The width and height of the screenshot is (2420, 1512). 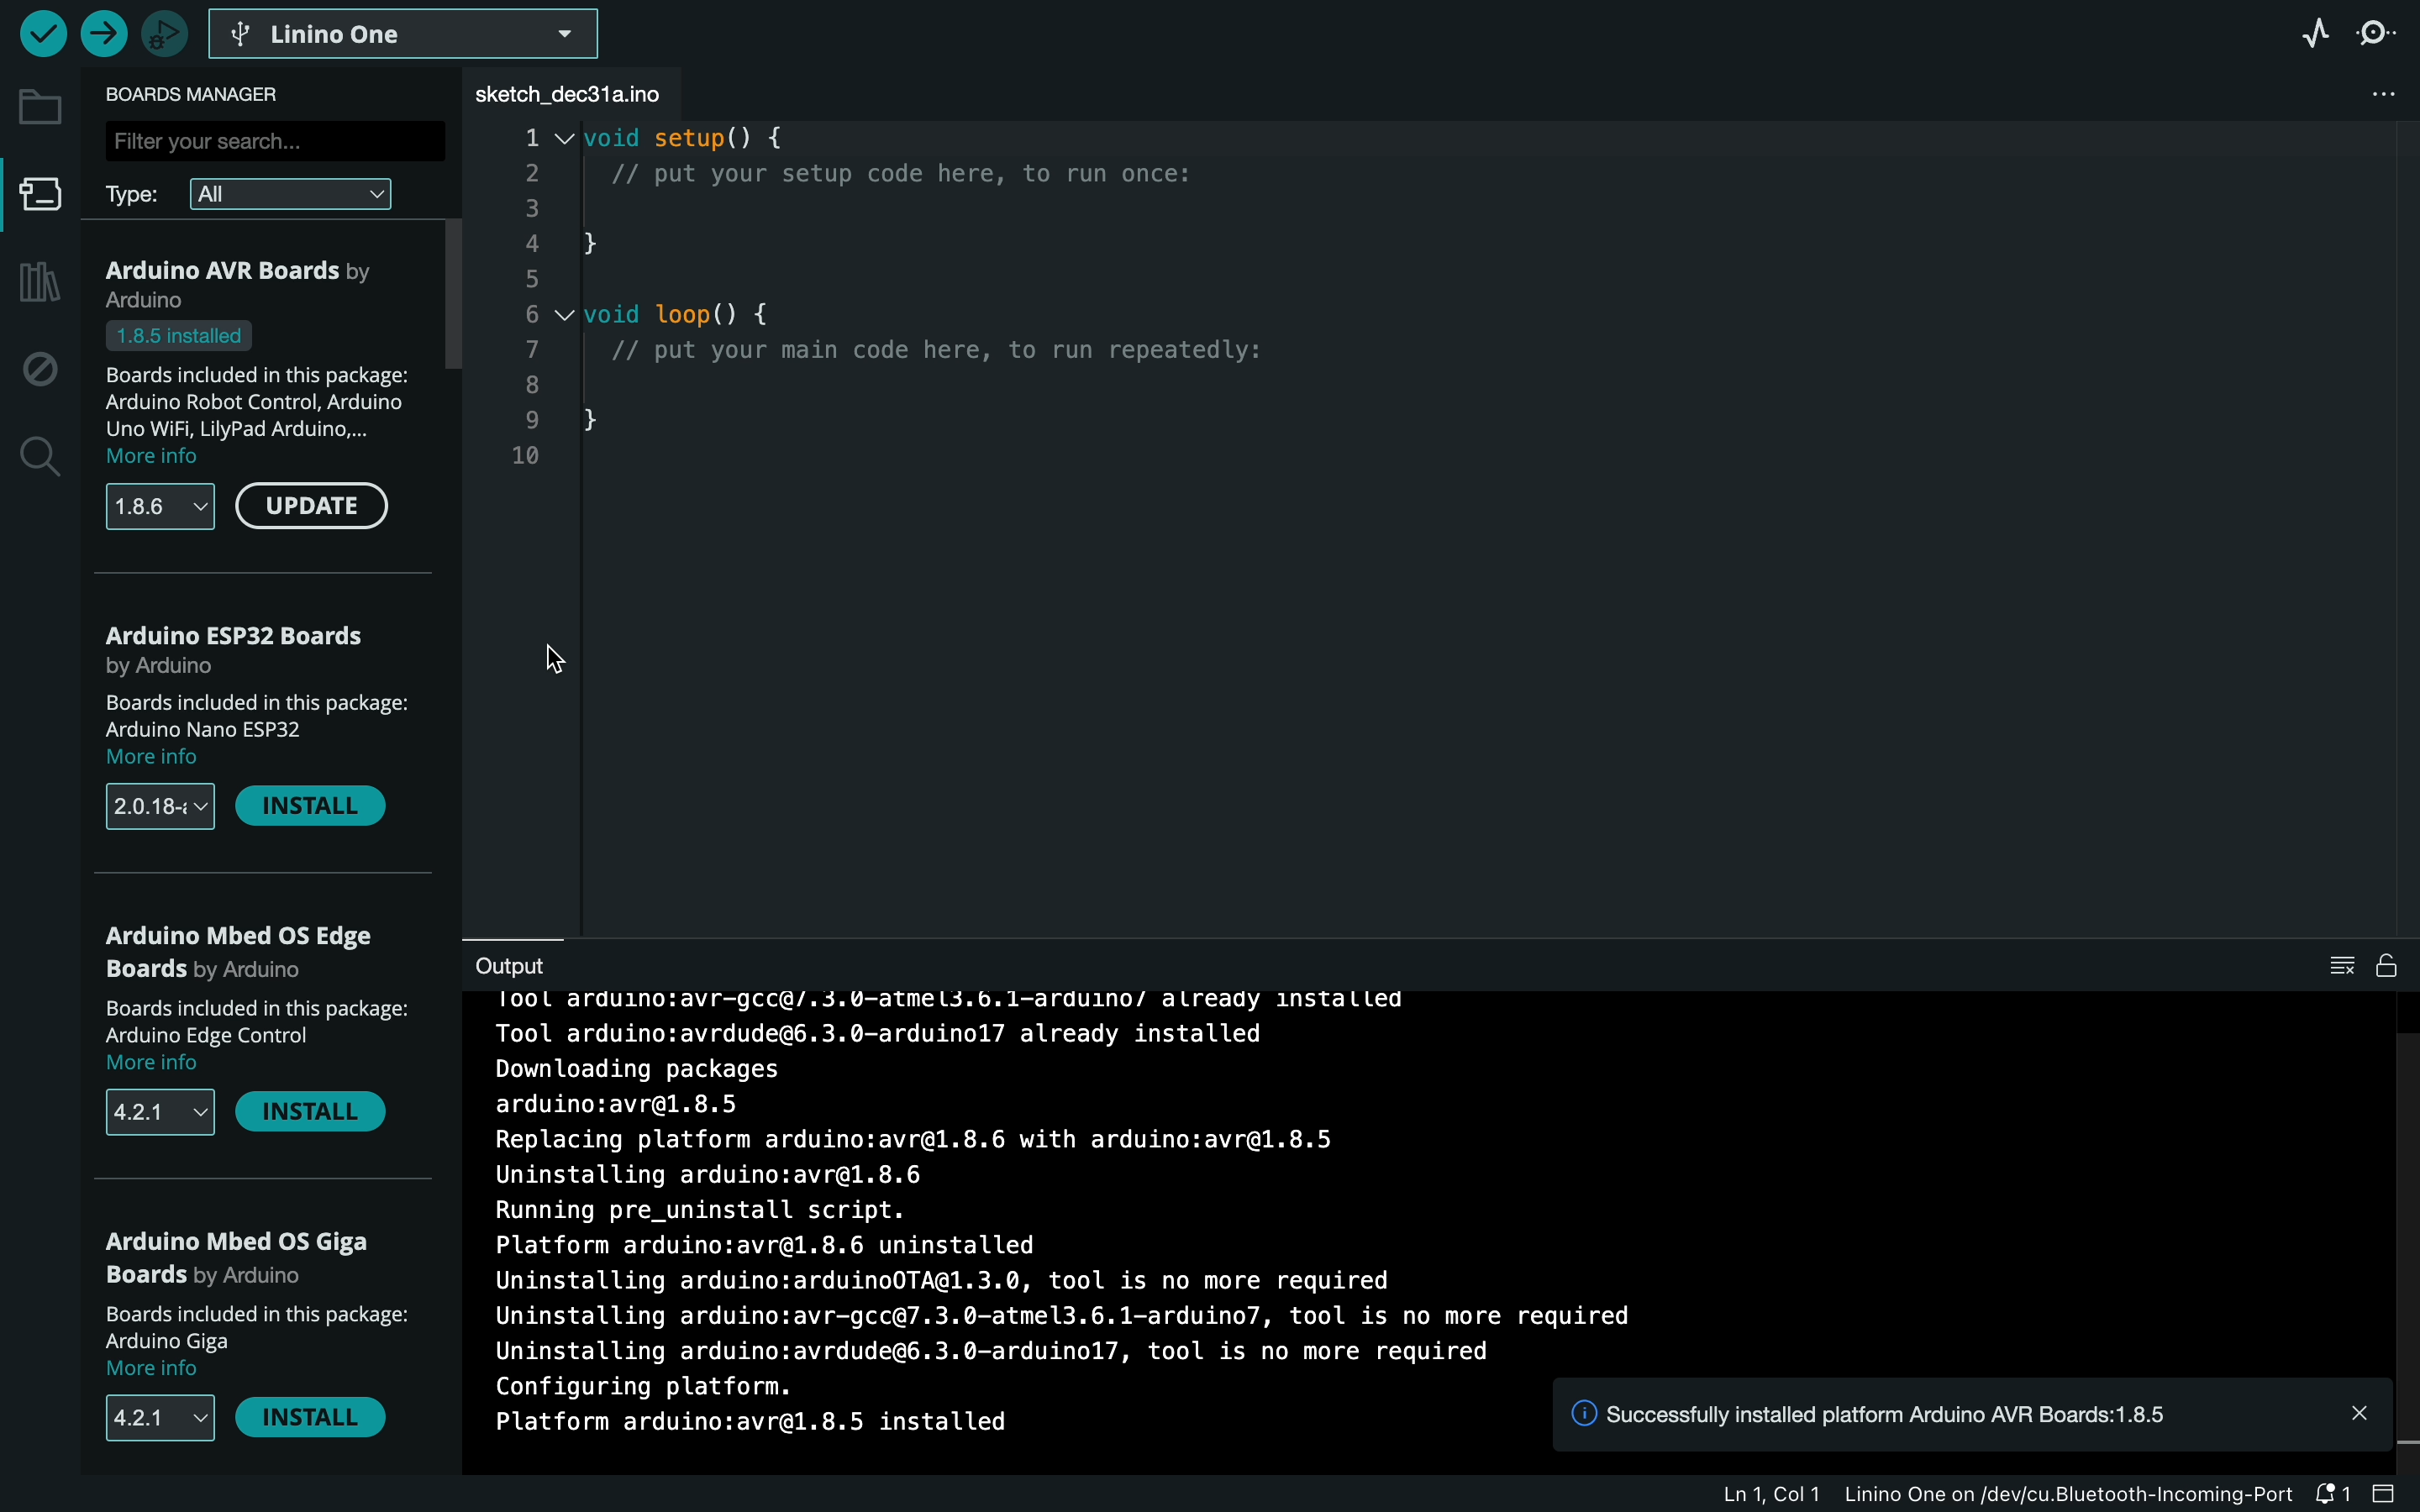 I want to click on select board, so click(x=407, y=32).